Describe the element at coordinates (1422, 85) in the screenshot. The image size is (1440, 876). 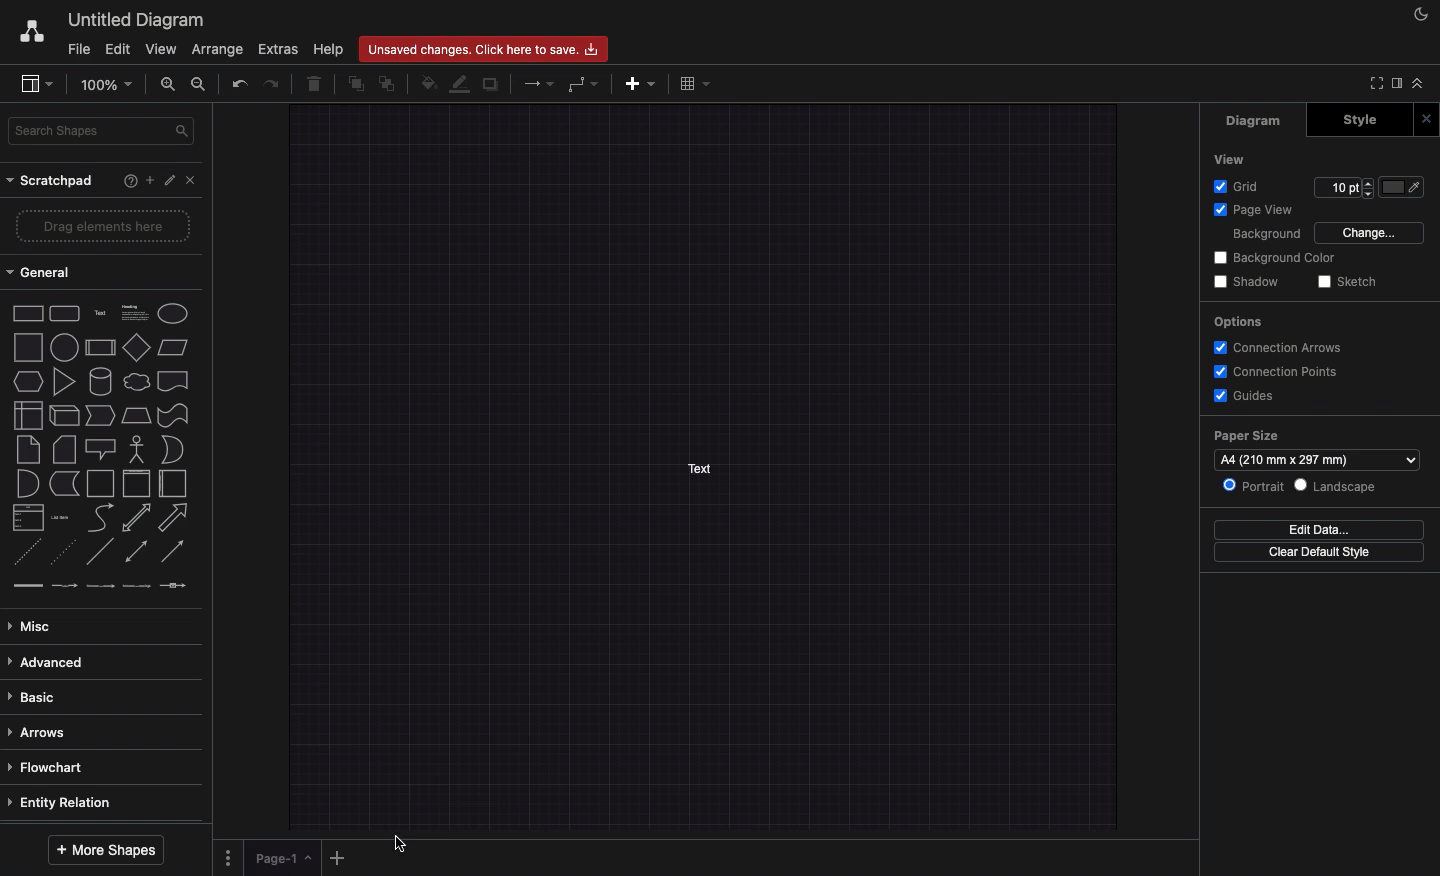
I see `Collapse` at that location.